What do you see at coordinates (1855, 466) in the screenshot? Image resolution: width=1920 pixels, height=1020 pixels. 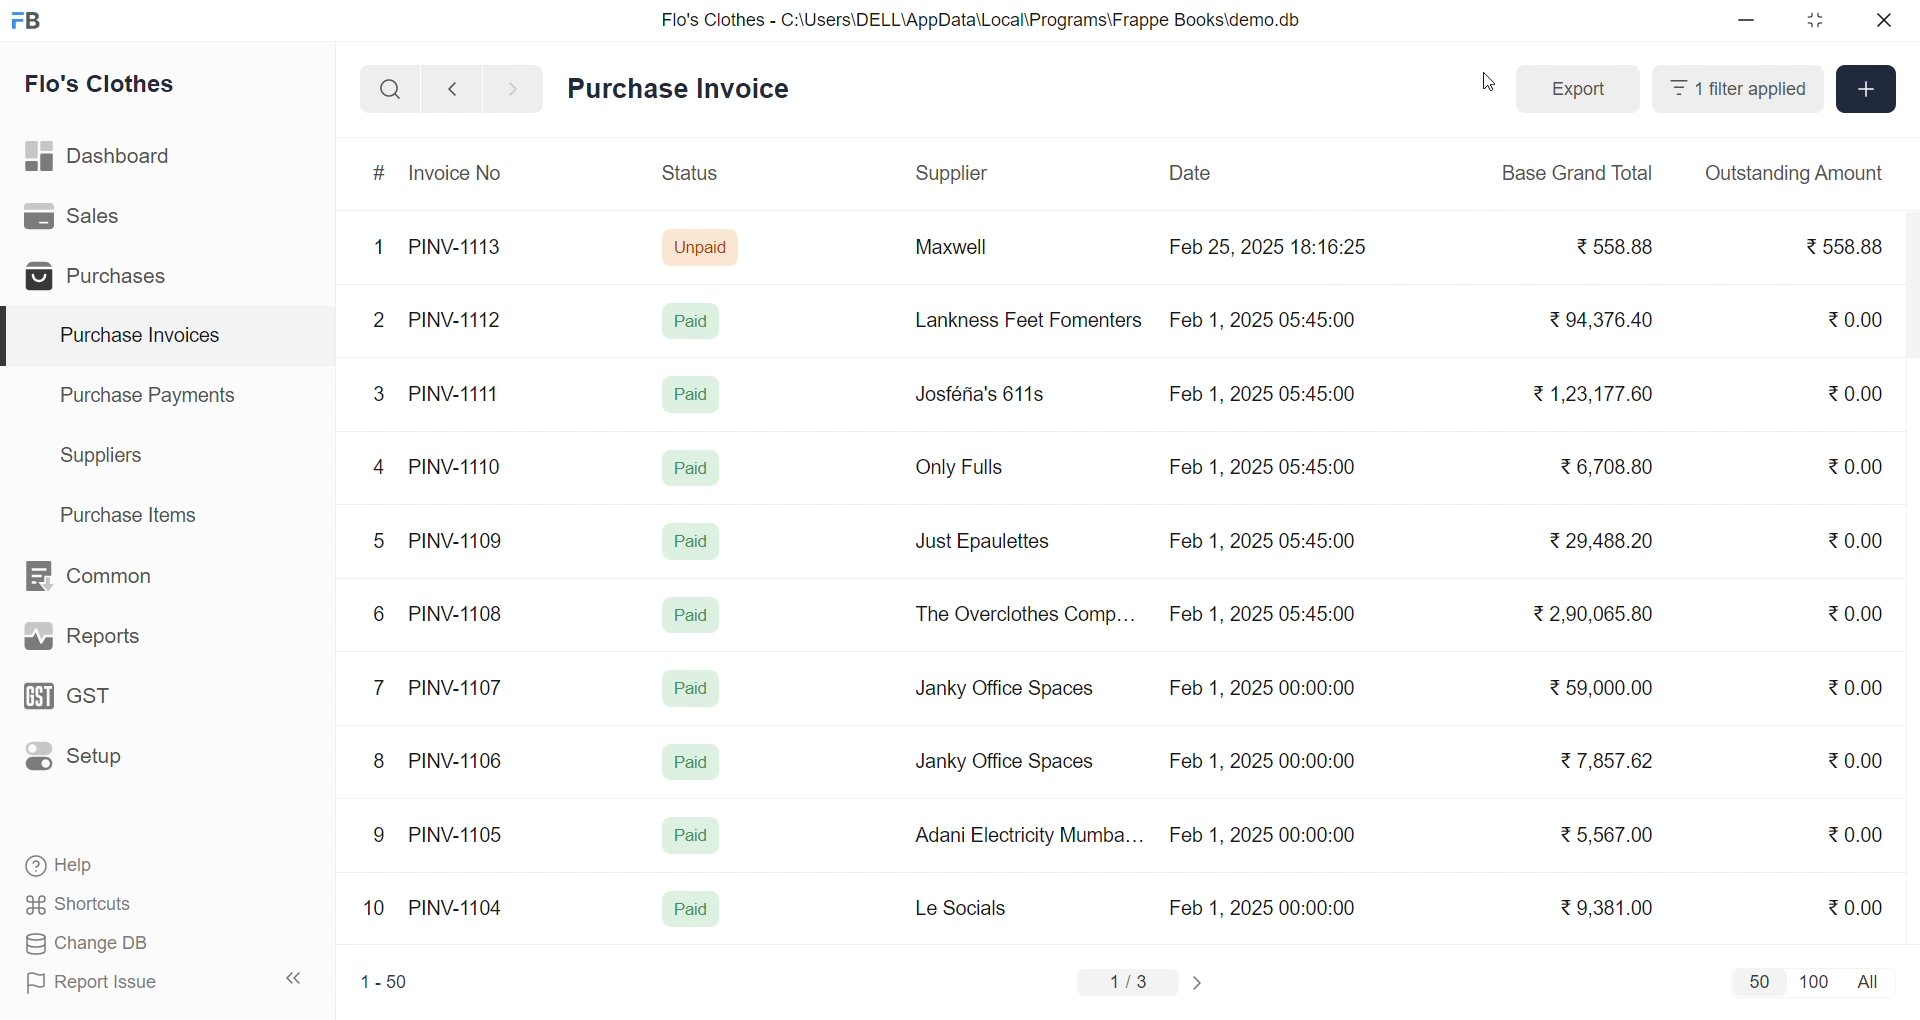 I see `₹0.00` at bounding box center [1855, 466].